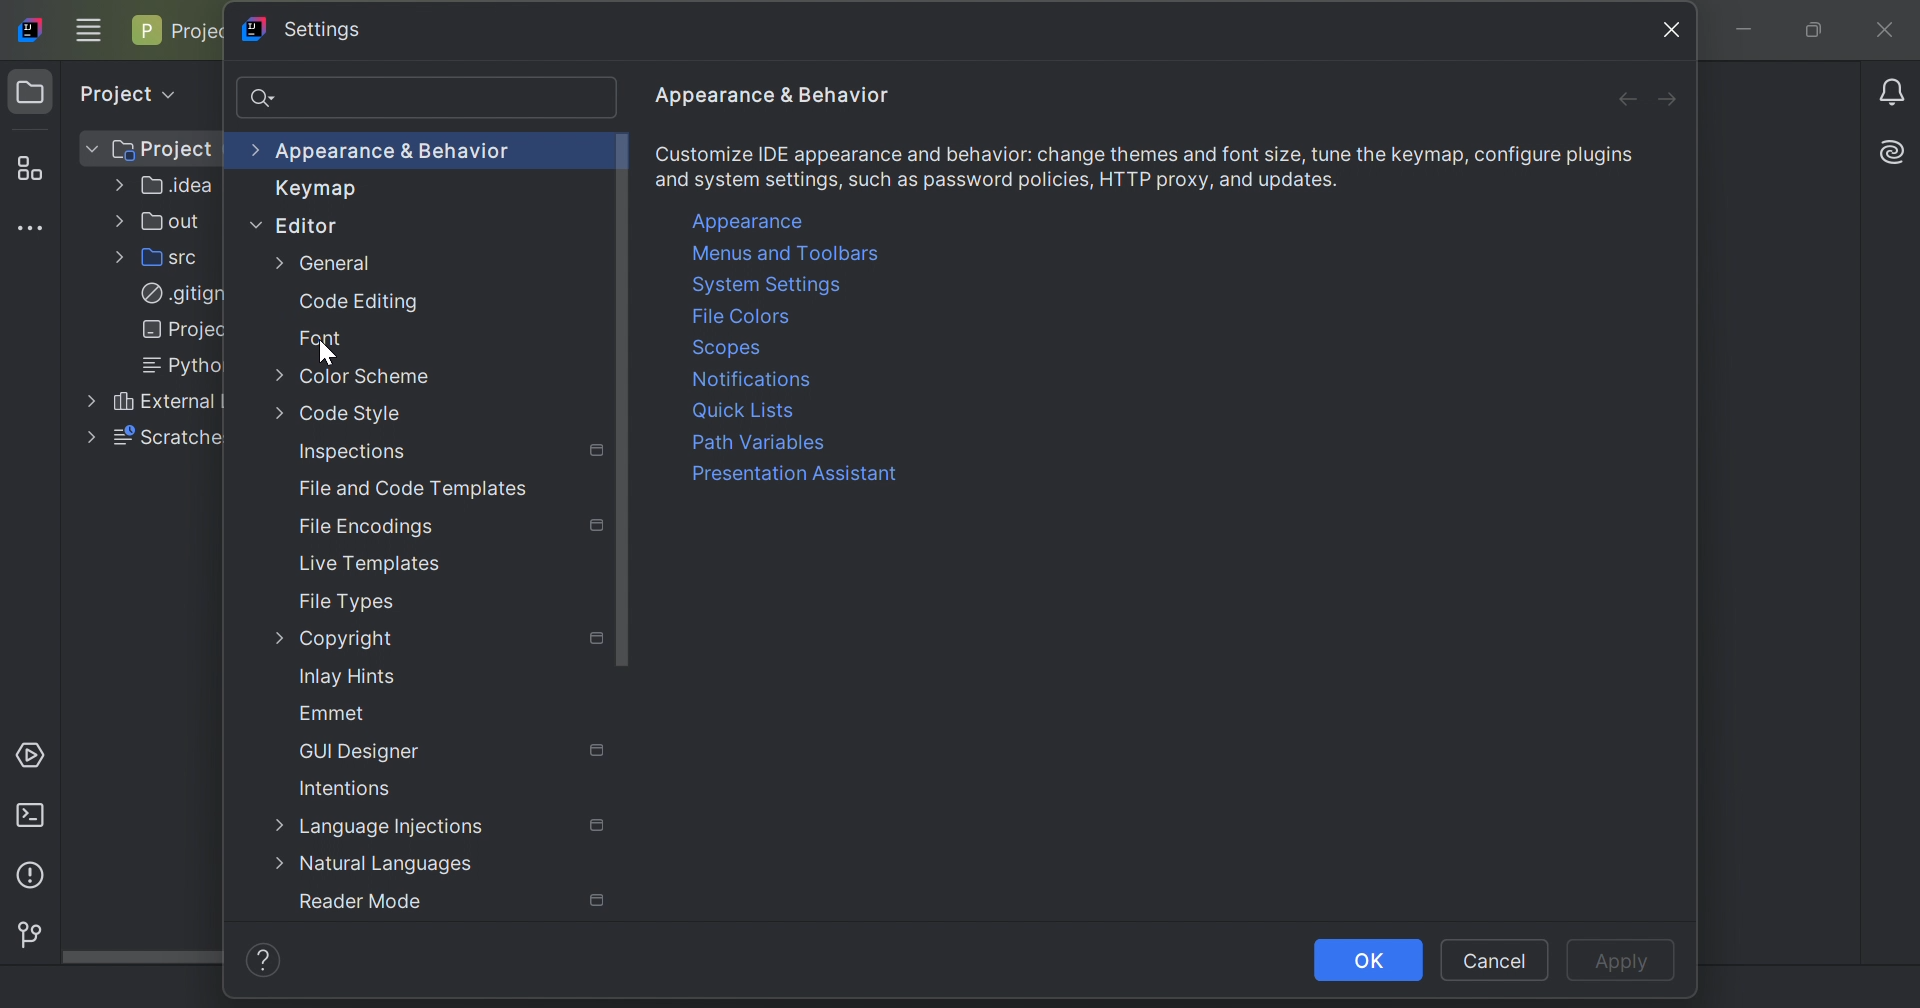 This screenshot has width=1920, height=1008. I want to click on Inspections, so click(352, 452).